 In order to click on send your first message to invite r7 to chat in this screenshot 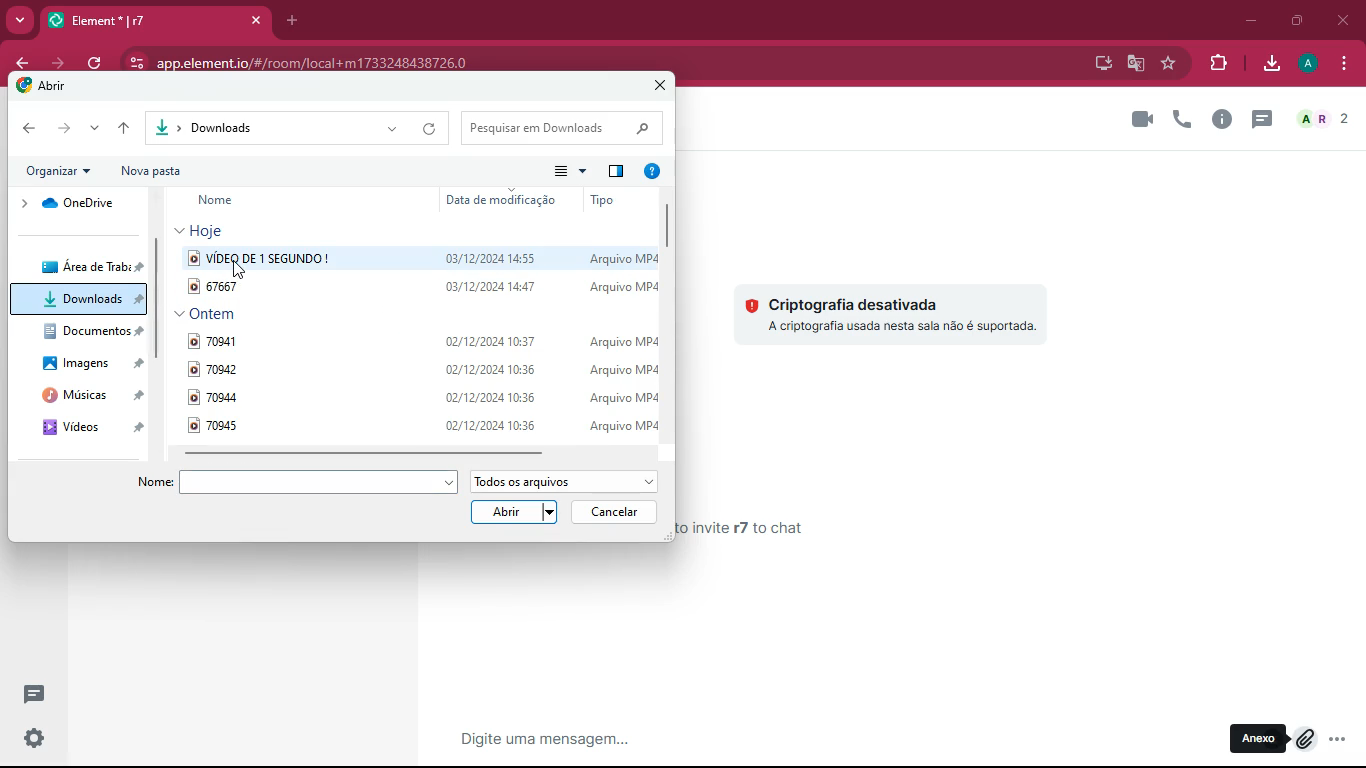, I will do `click(763, 529)`.